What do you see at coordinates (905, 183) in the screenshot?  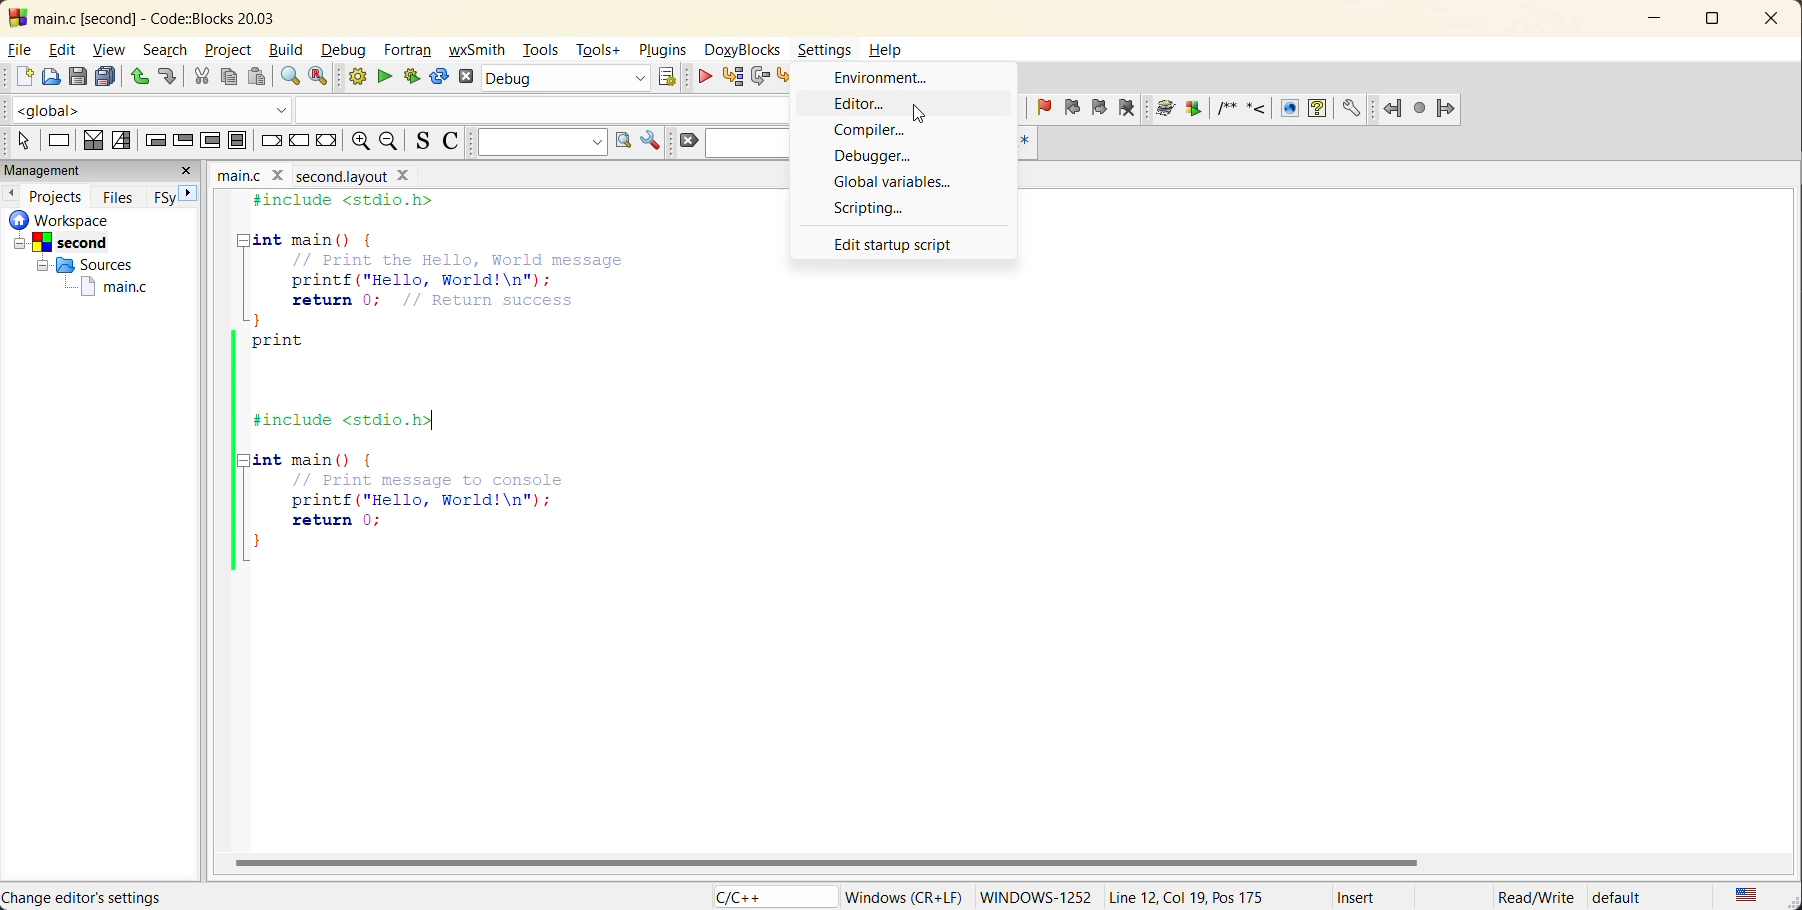 I see `global variables` at bounding box center [905, 183].